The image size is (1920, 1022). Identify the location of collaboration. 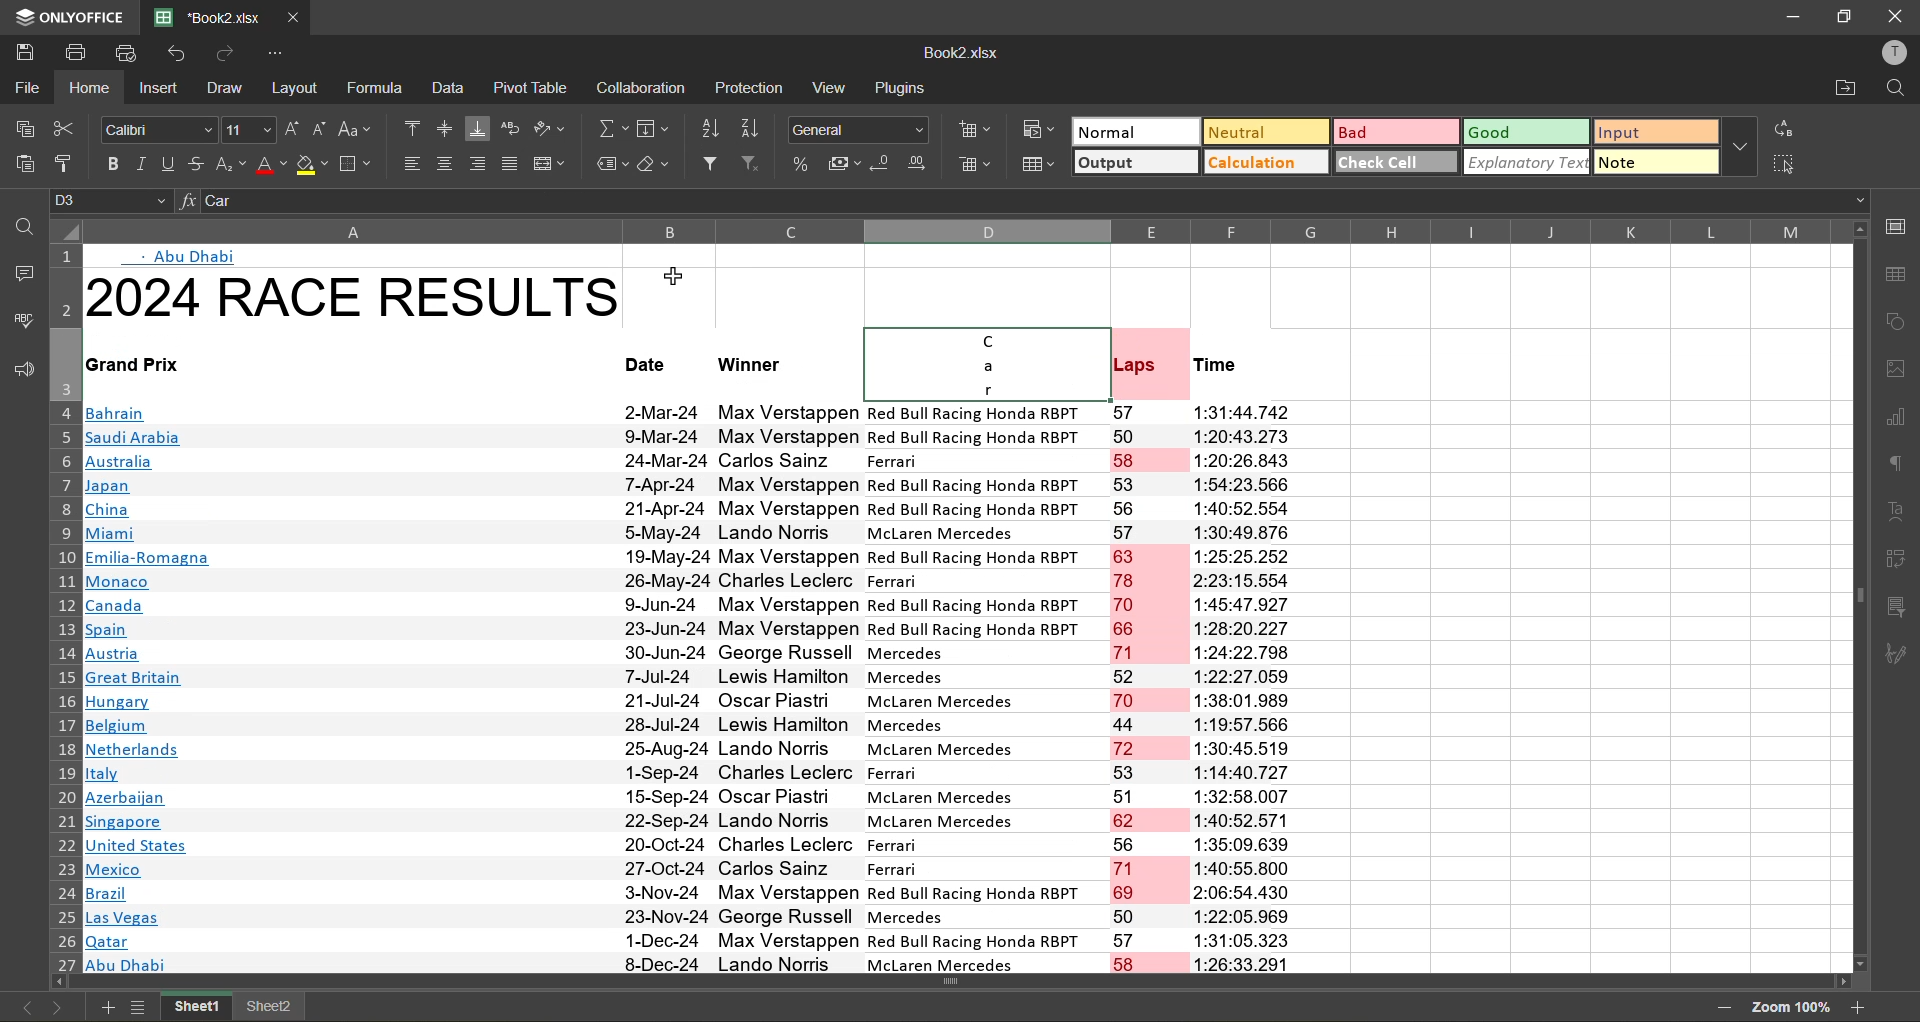
(638, 89).